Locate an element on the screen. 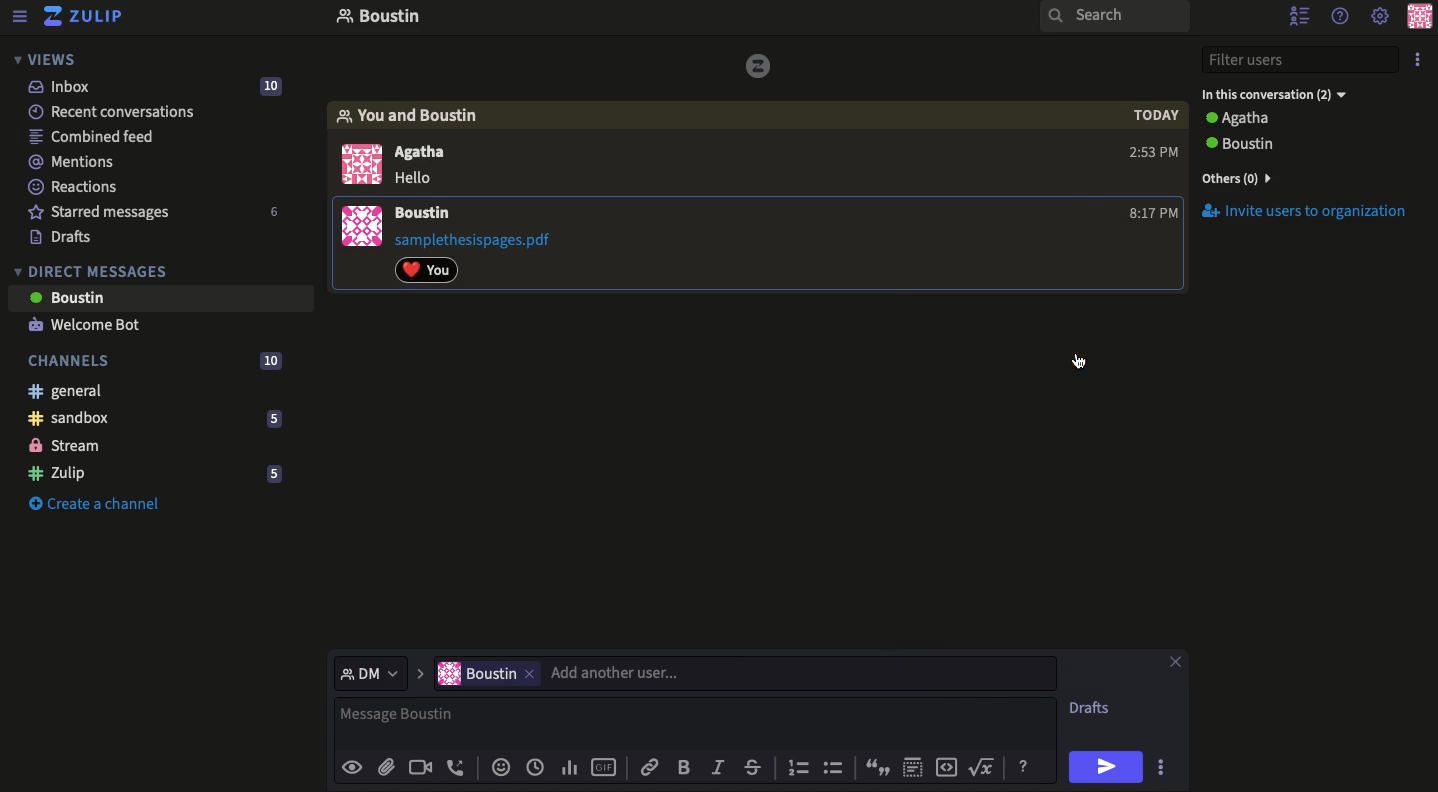  User is located at coordinates (169, 298).